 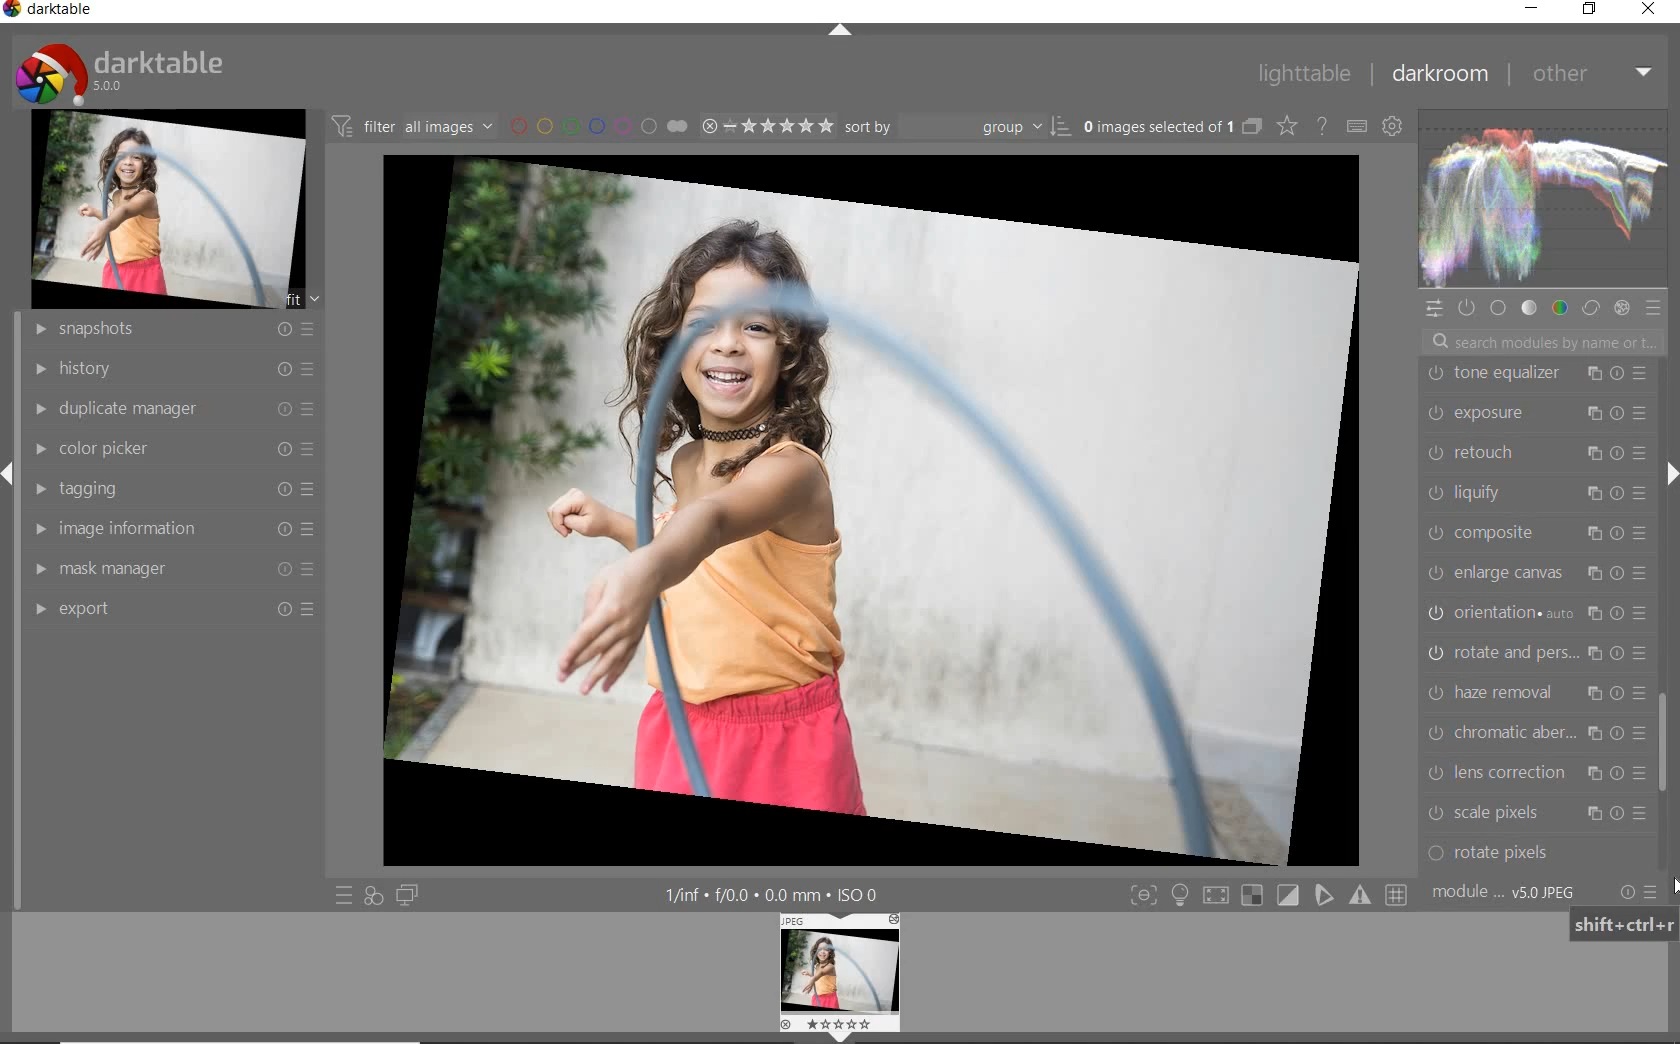 I want to click on retouch, so click(x=1535, y=453).